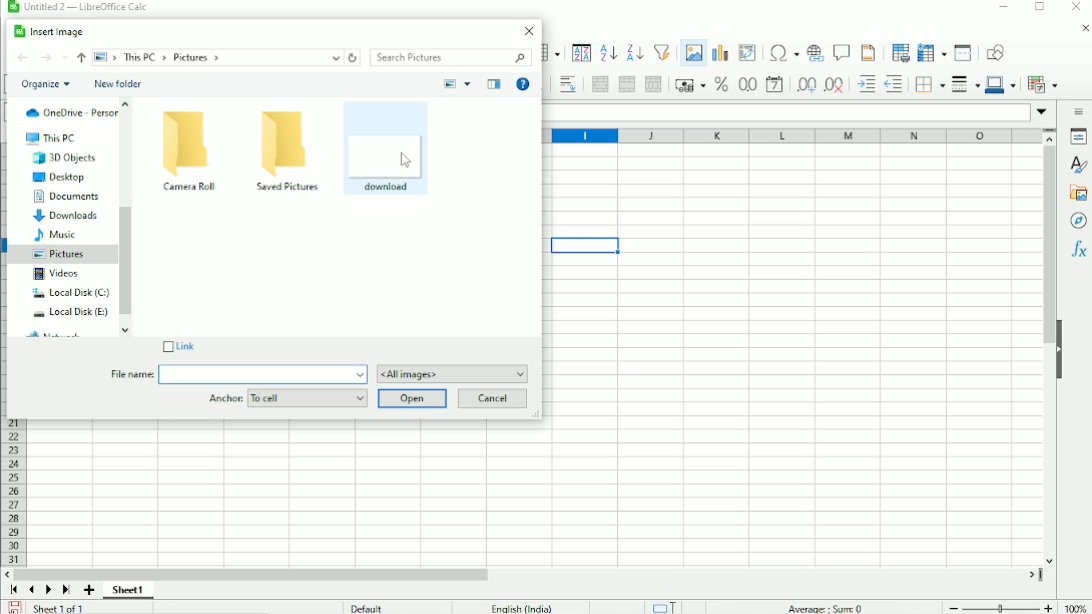 The image size is (1092, 614). Describe the element at coordinates (1078, 139) in the screenshot. I see `Properties` at that location.